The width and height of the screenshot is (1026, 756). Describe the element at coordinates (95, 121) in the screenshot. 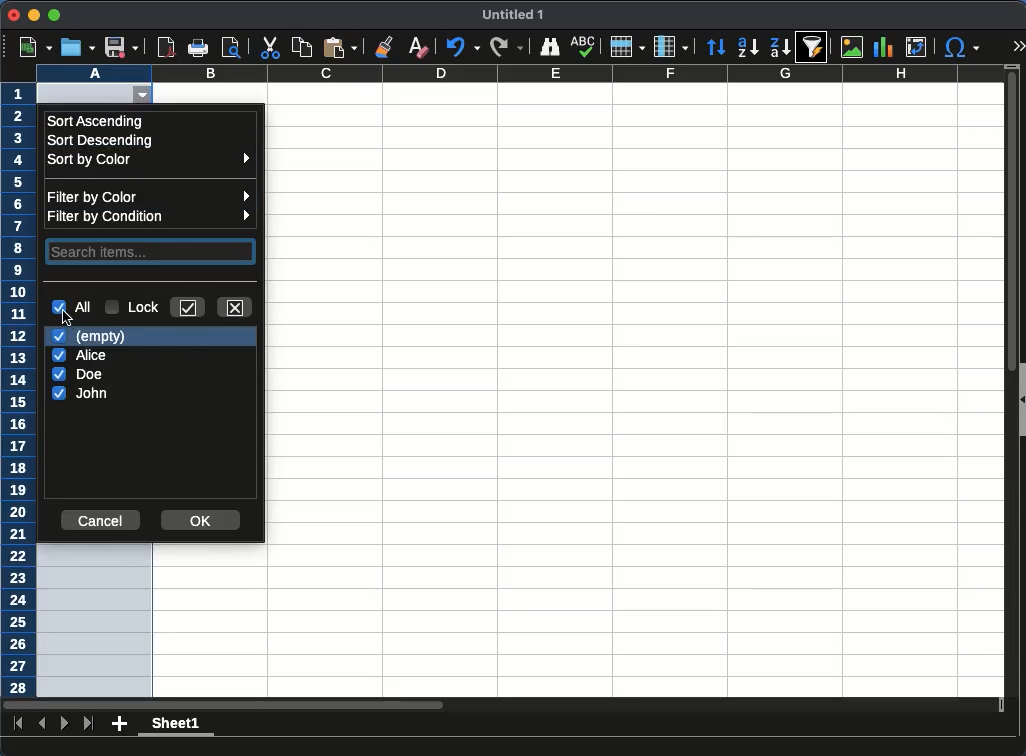

I see `sort ascending` at that location.